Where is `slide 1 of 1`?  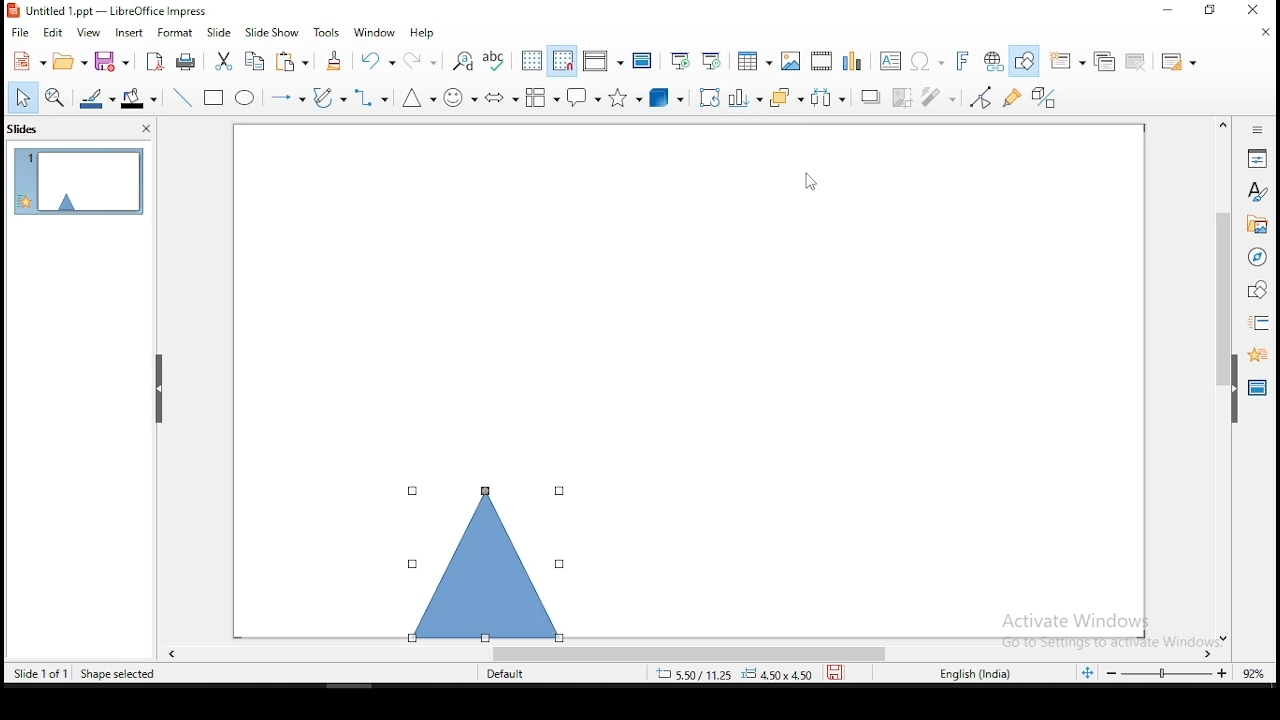 slide 1 of 1 is located at coordinates (40, 671).